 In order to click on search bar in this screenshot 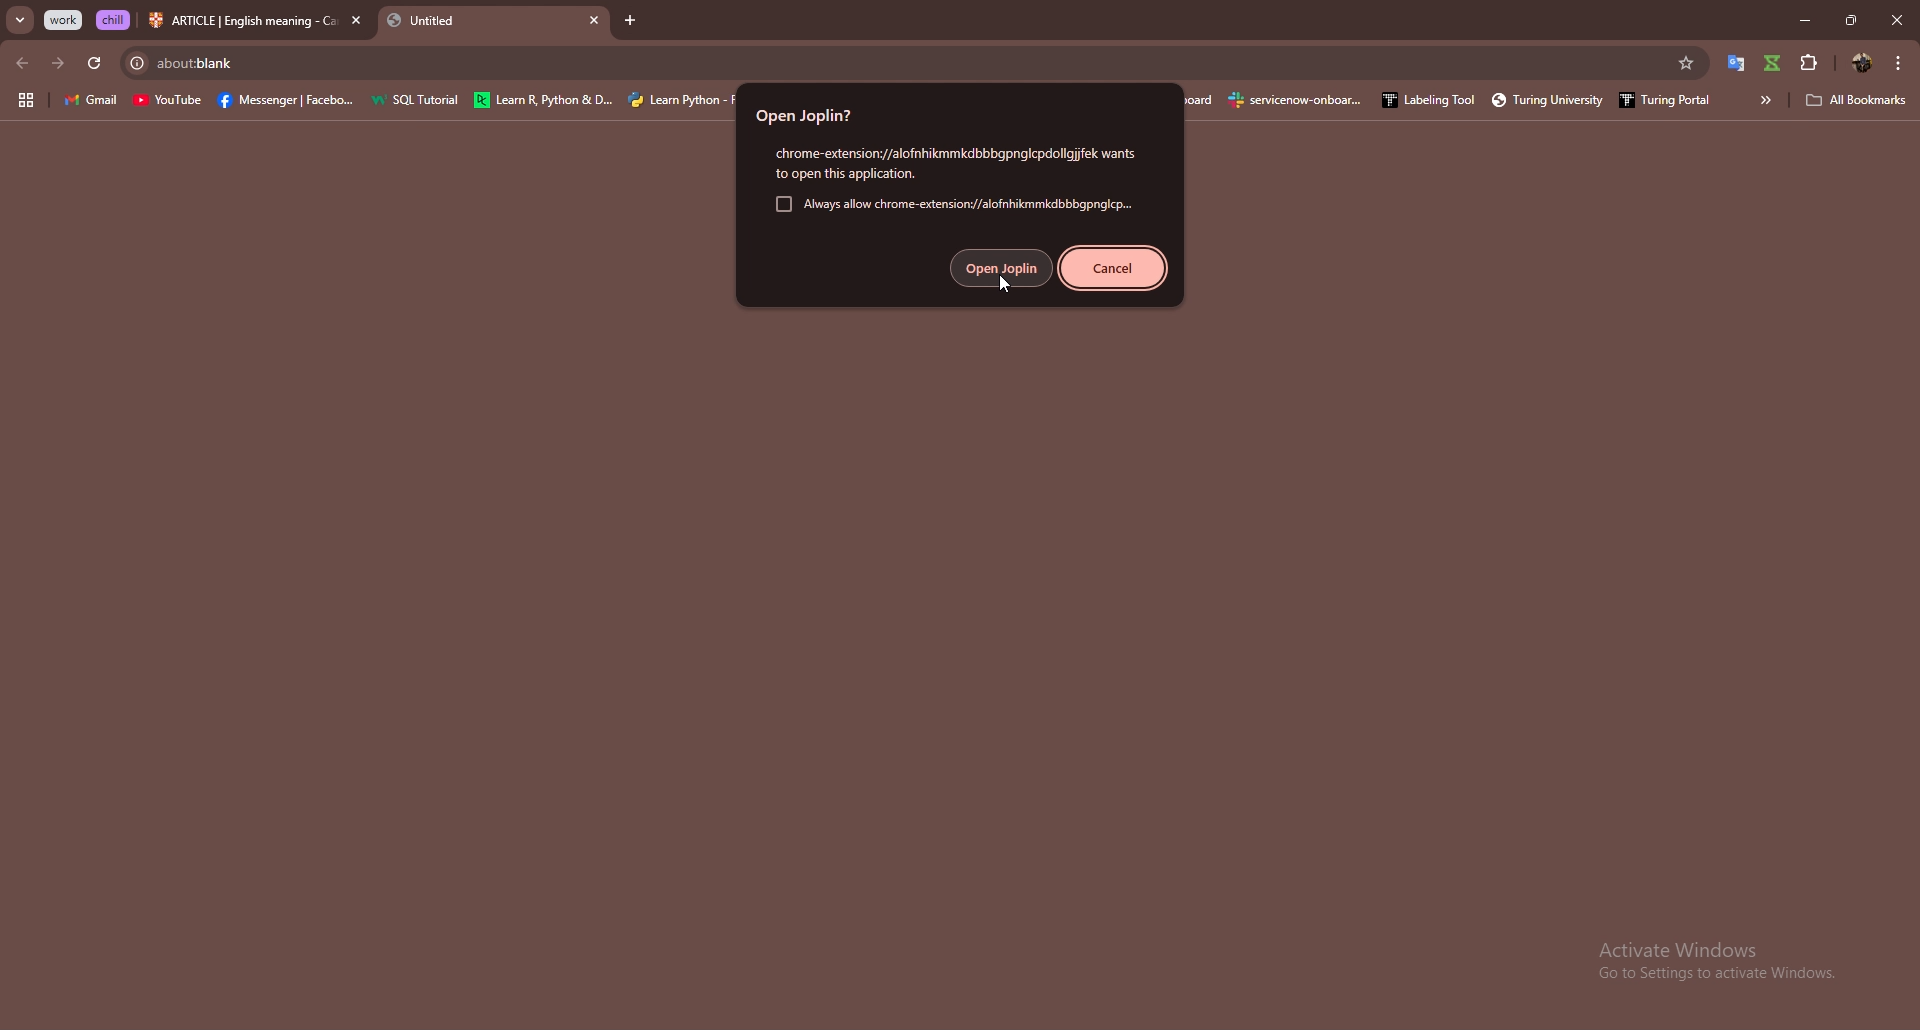, I will do `click(889, 63)`.